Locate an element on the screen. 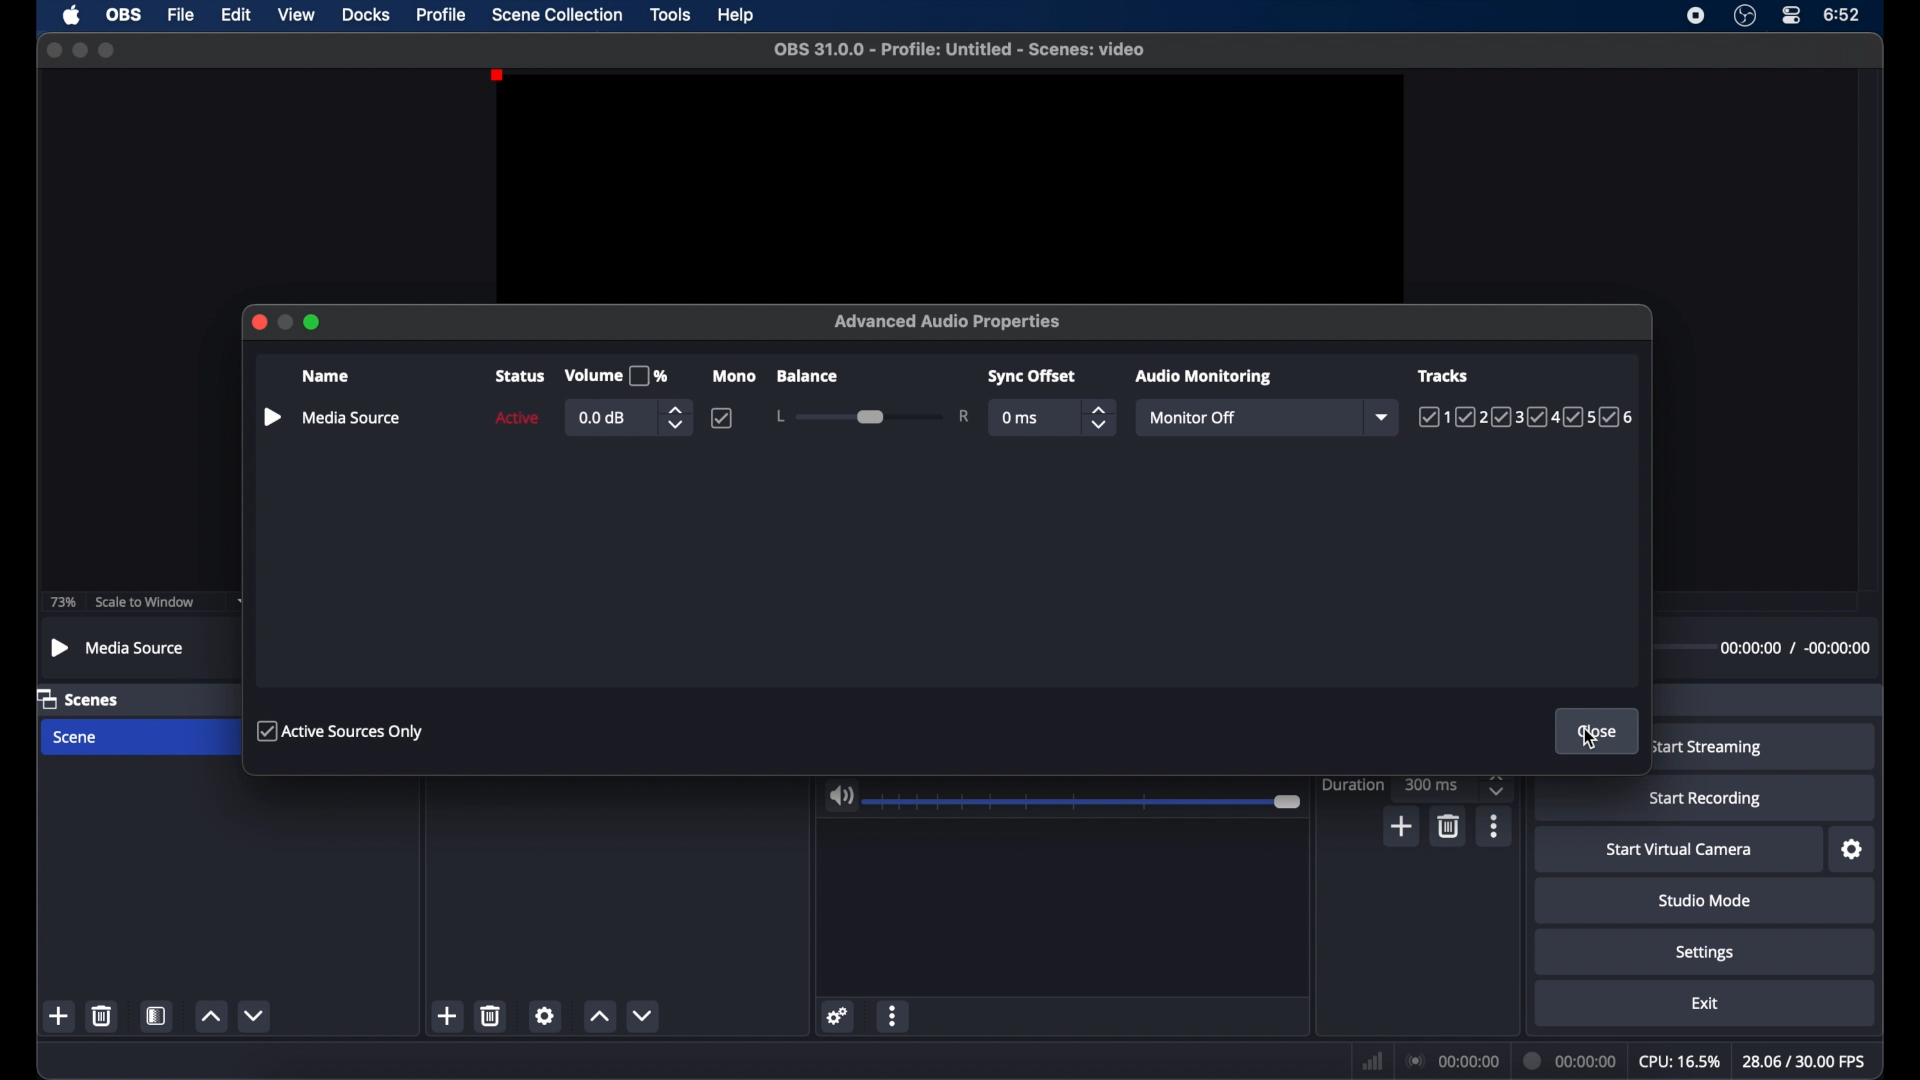 This screenshot has width=1920, height=1080. add is located at coordinates (58, 1016).